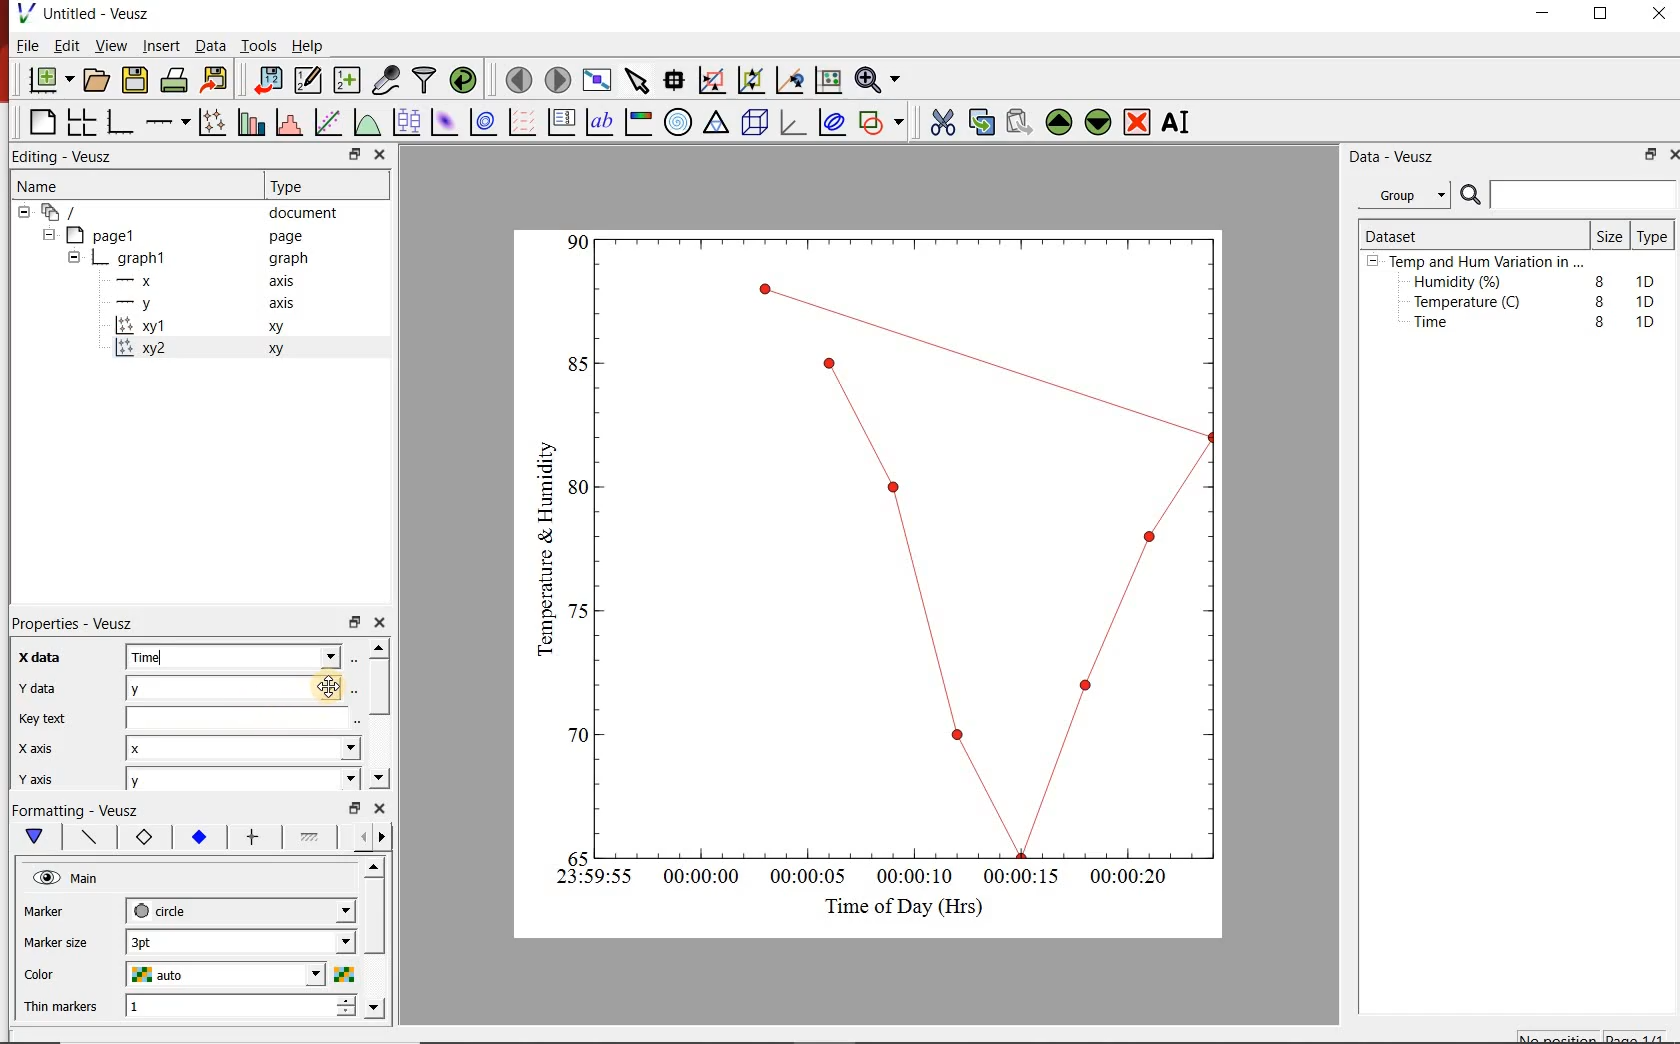  I want to click on decrease, so click(345, 1017).